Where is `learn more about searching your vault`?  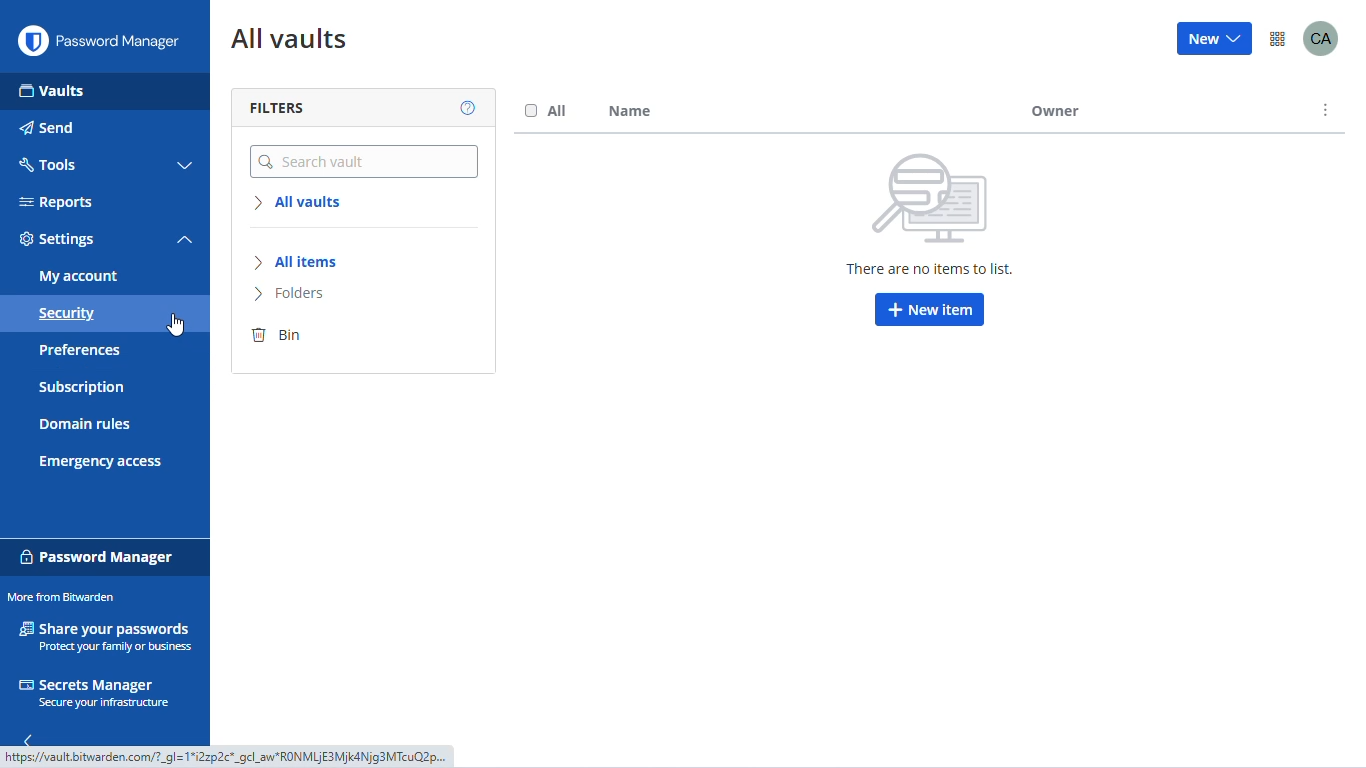 learn more about searching your vault is located at coordinates (469, 109).